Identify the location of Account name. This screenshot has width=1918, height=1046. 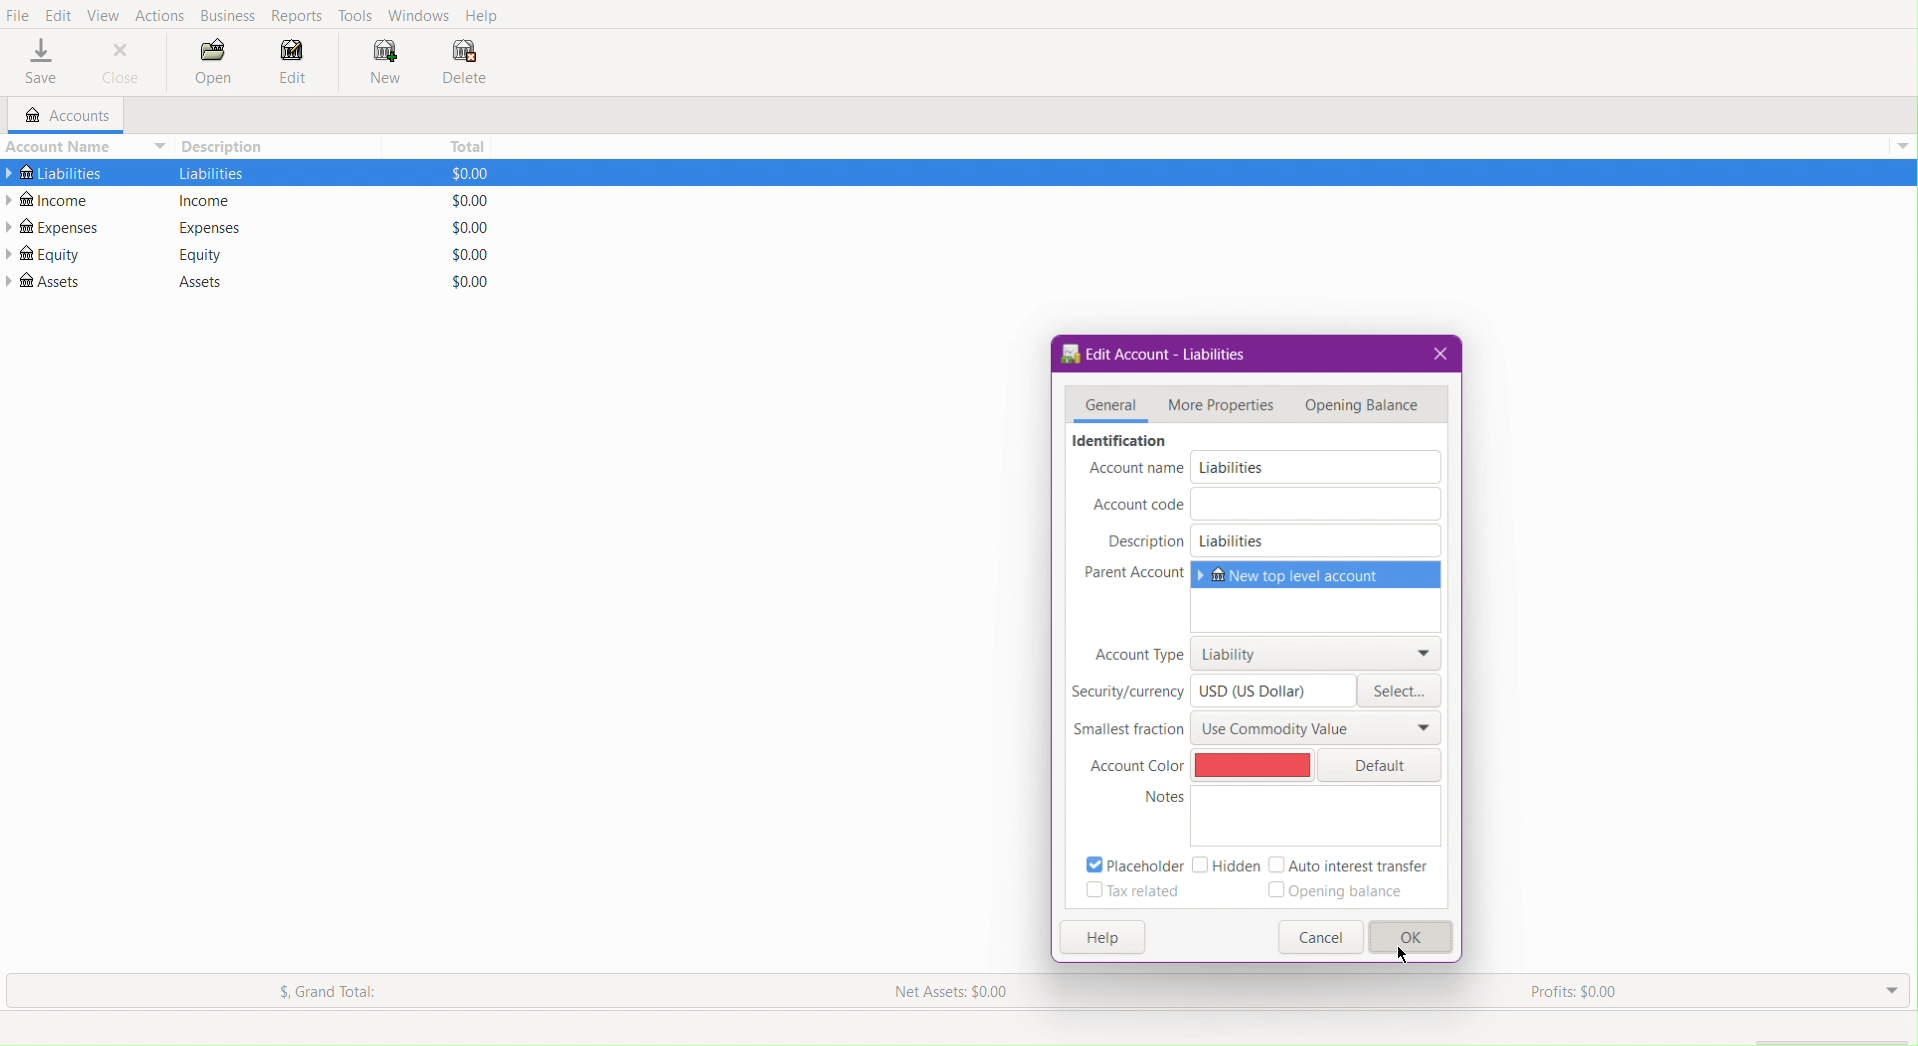
(1136, 469).